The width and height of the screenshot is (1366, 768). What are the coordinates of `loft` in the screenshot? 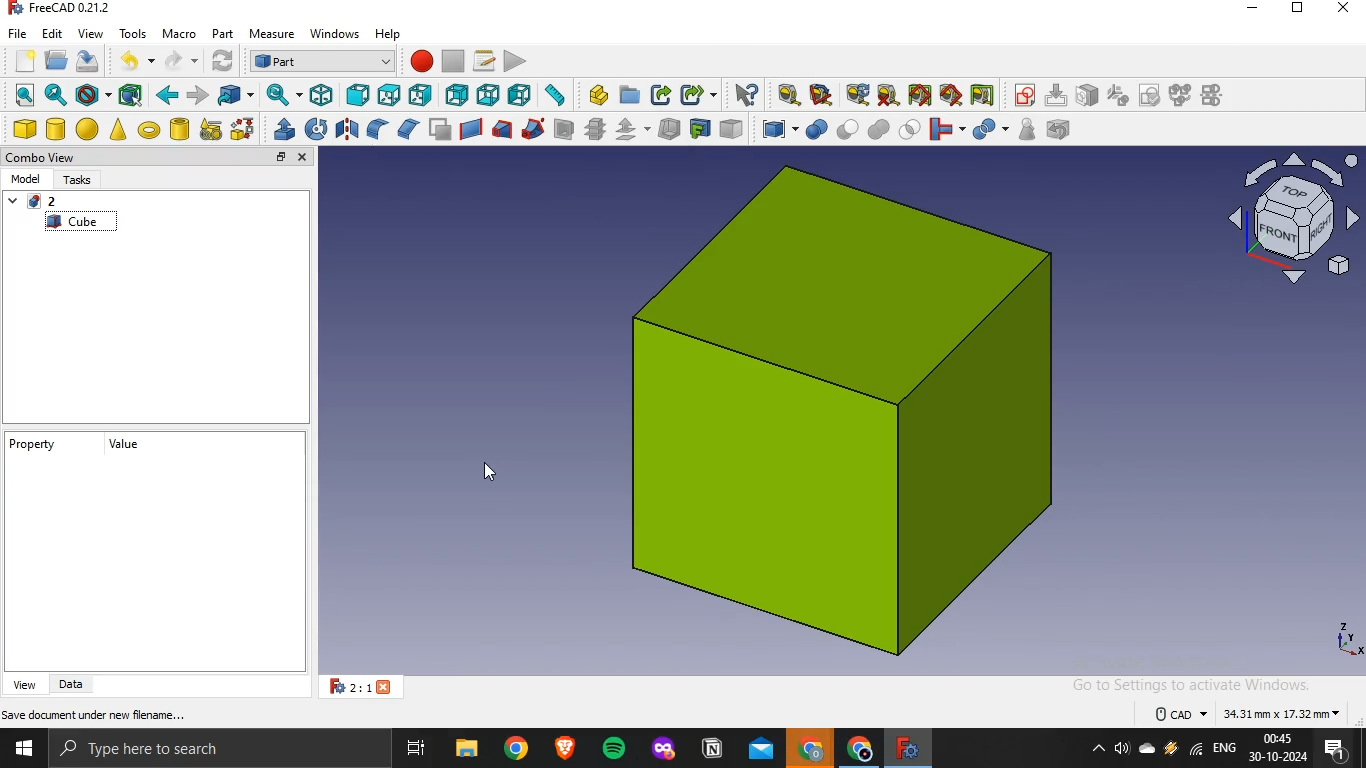 It's located at (502, 129).